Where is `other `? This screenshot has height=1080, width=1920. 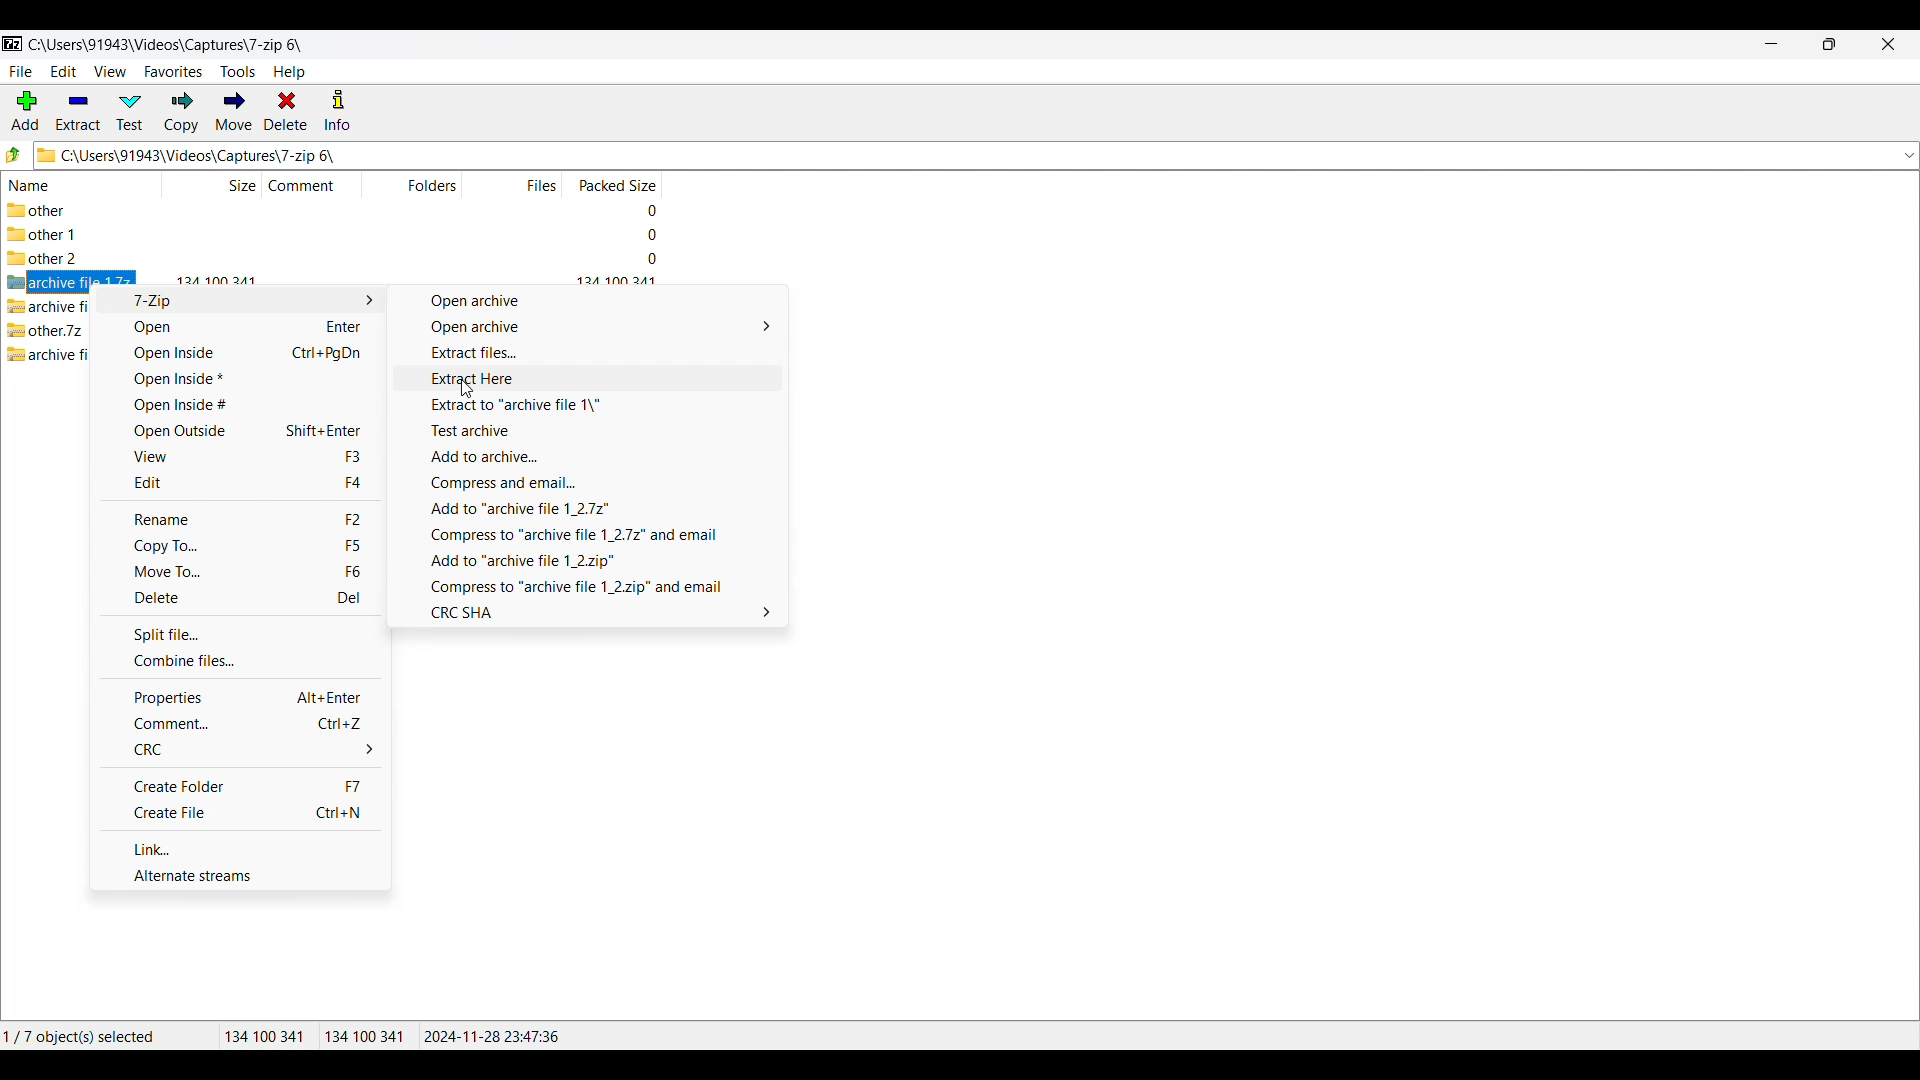
other  is located at coordinates (50, 210).